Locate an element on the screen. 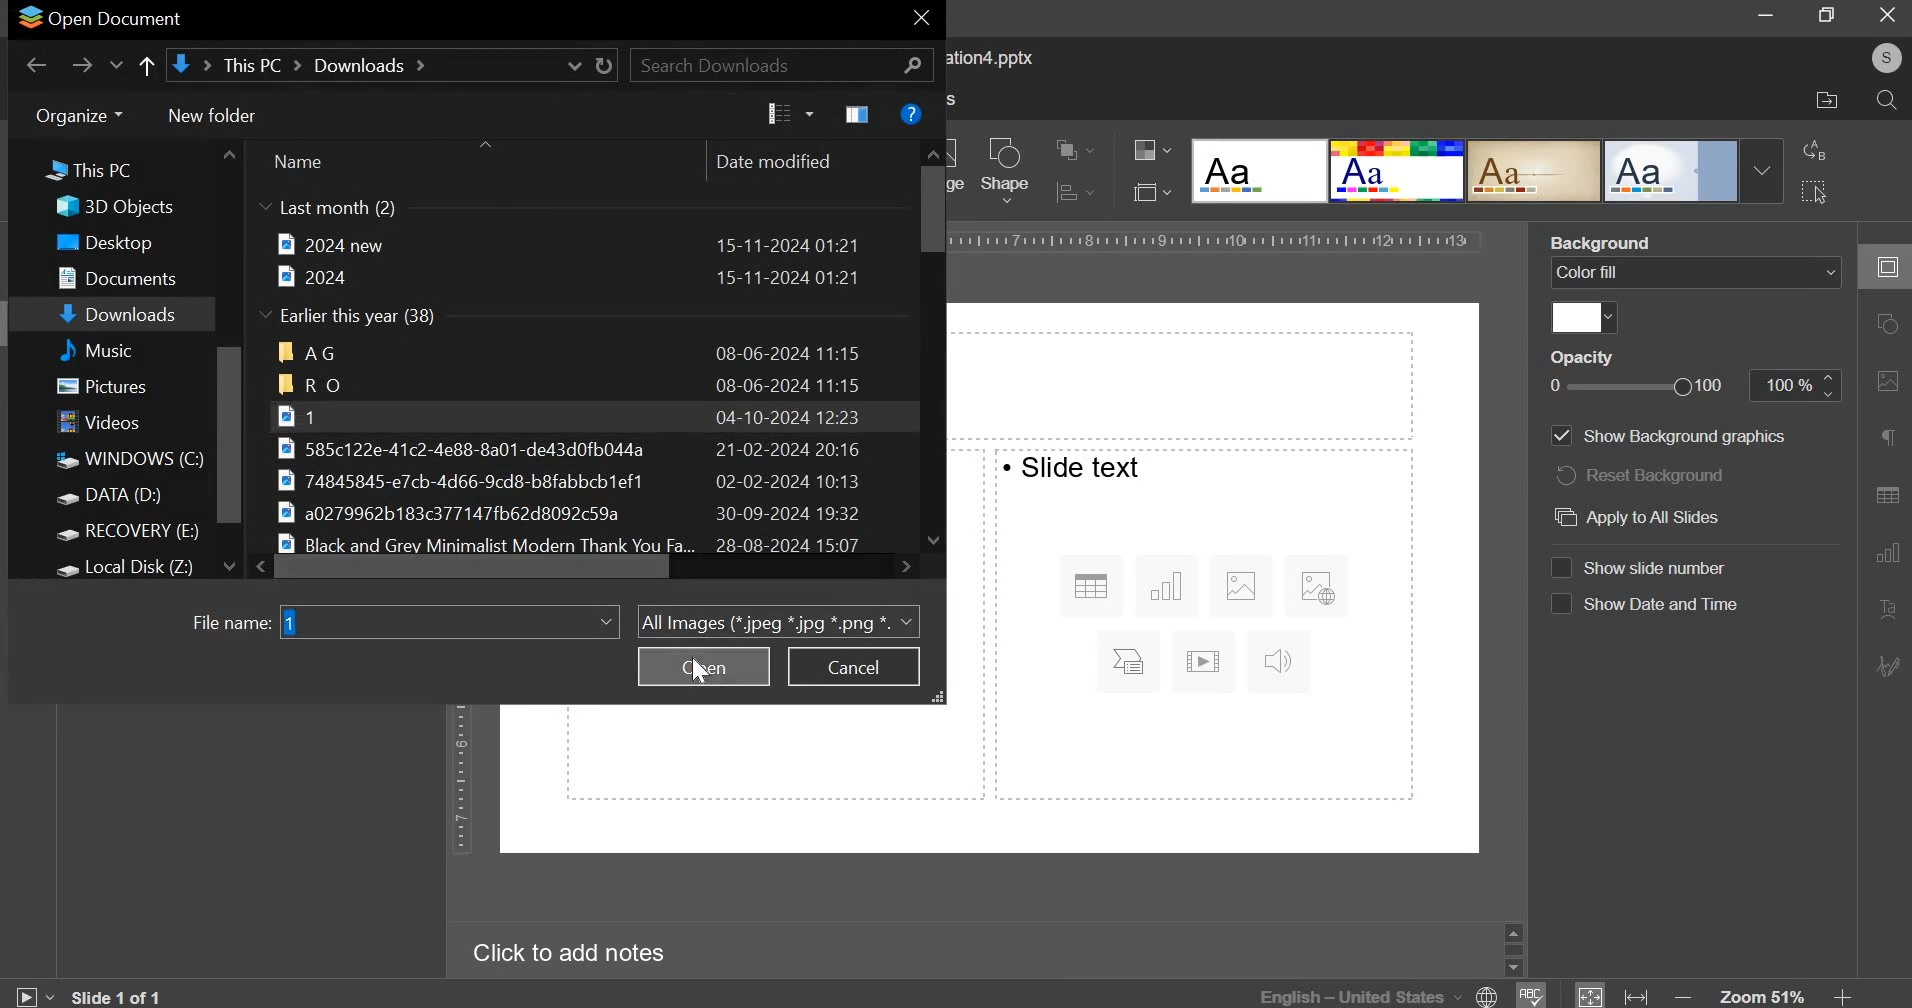 This screenshot has width=1912, height=1008. background is located at coordinates (1636, 245).